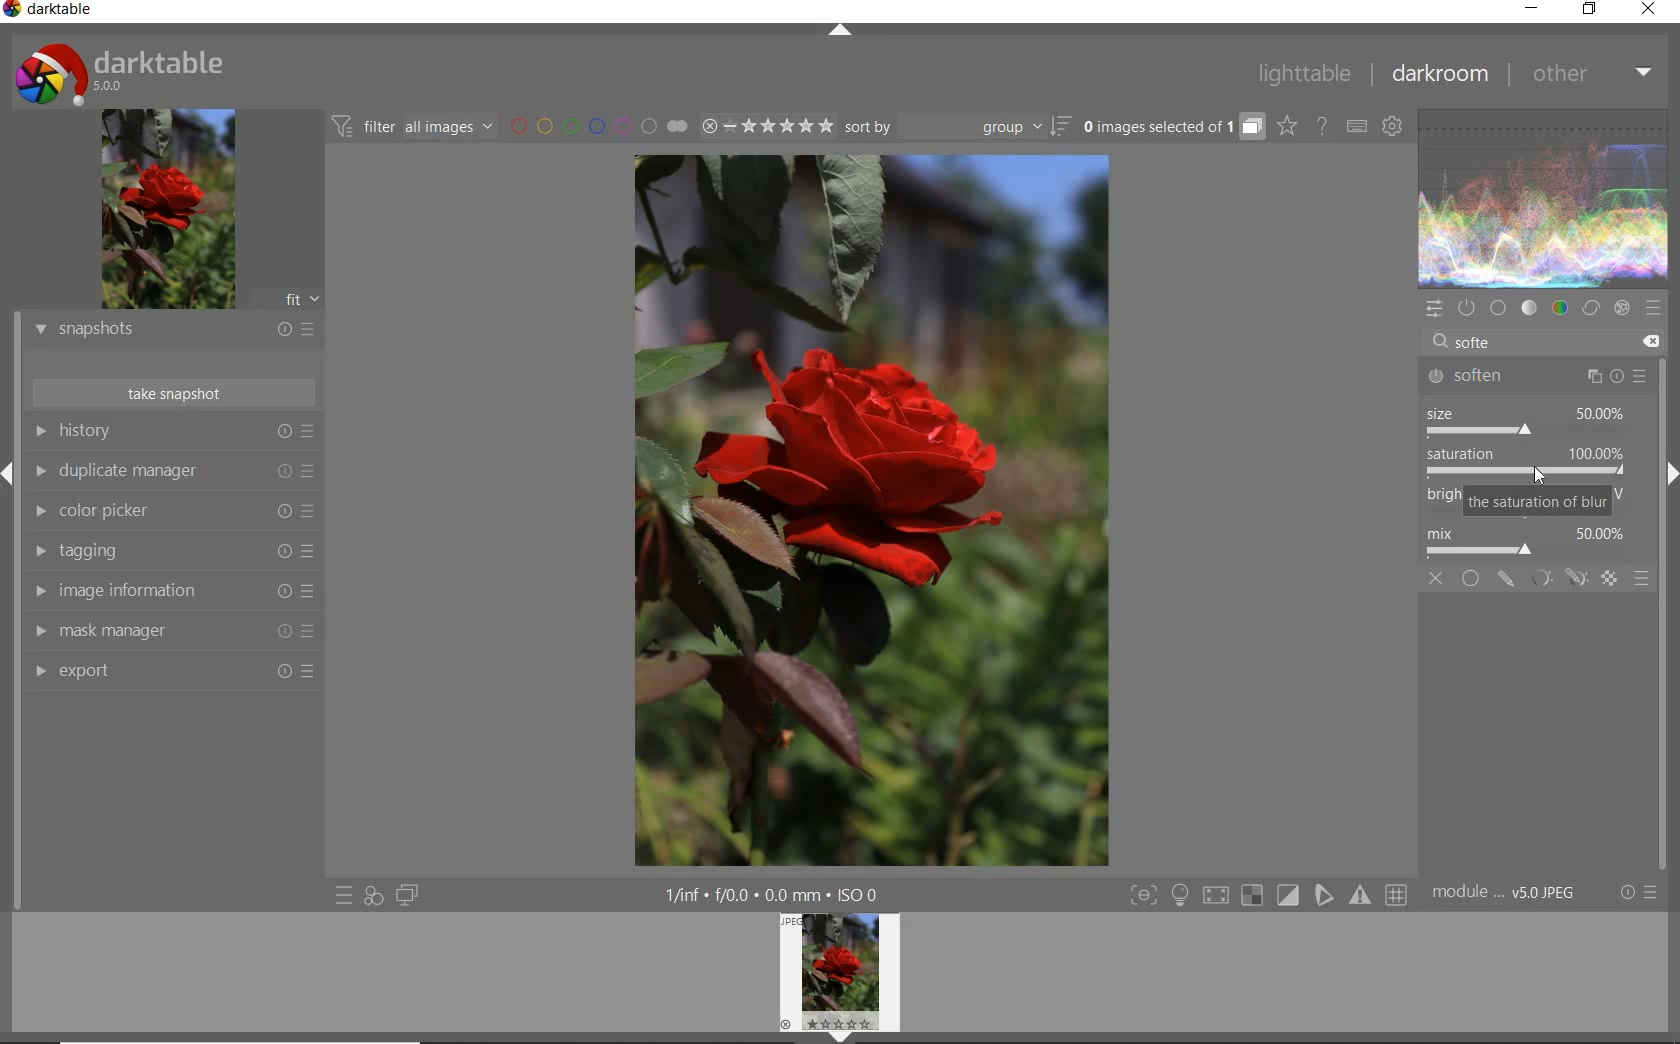 The width and height of the screenshot is (1680, 1044). I want to click on module..v50JPEG, so click(1511, 893).